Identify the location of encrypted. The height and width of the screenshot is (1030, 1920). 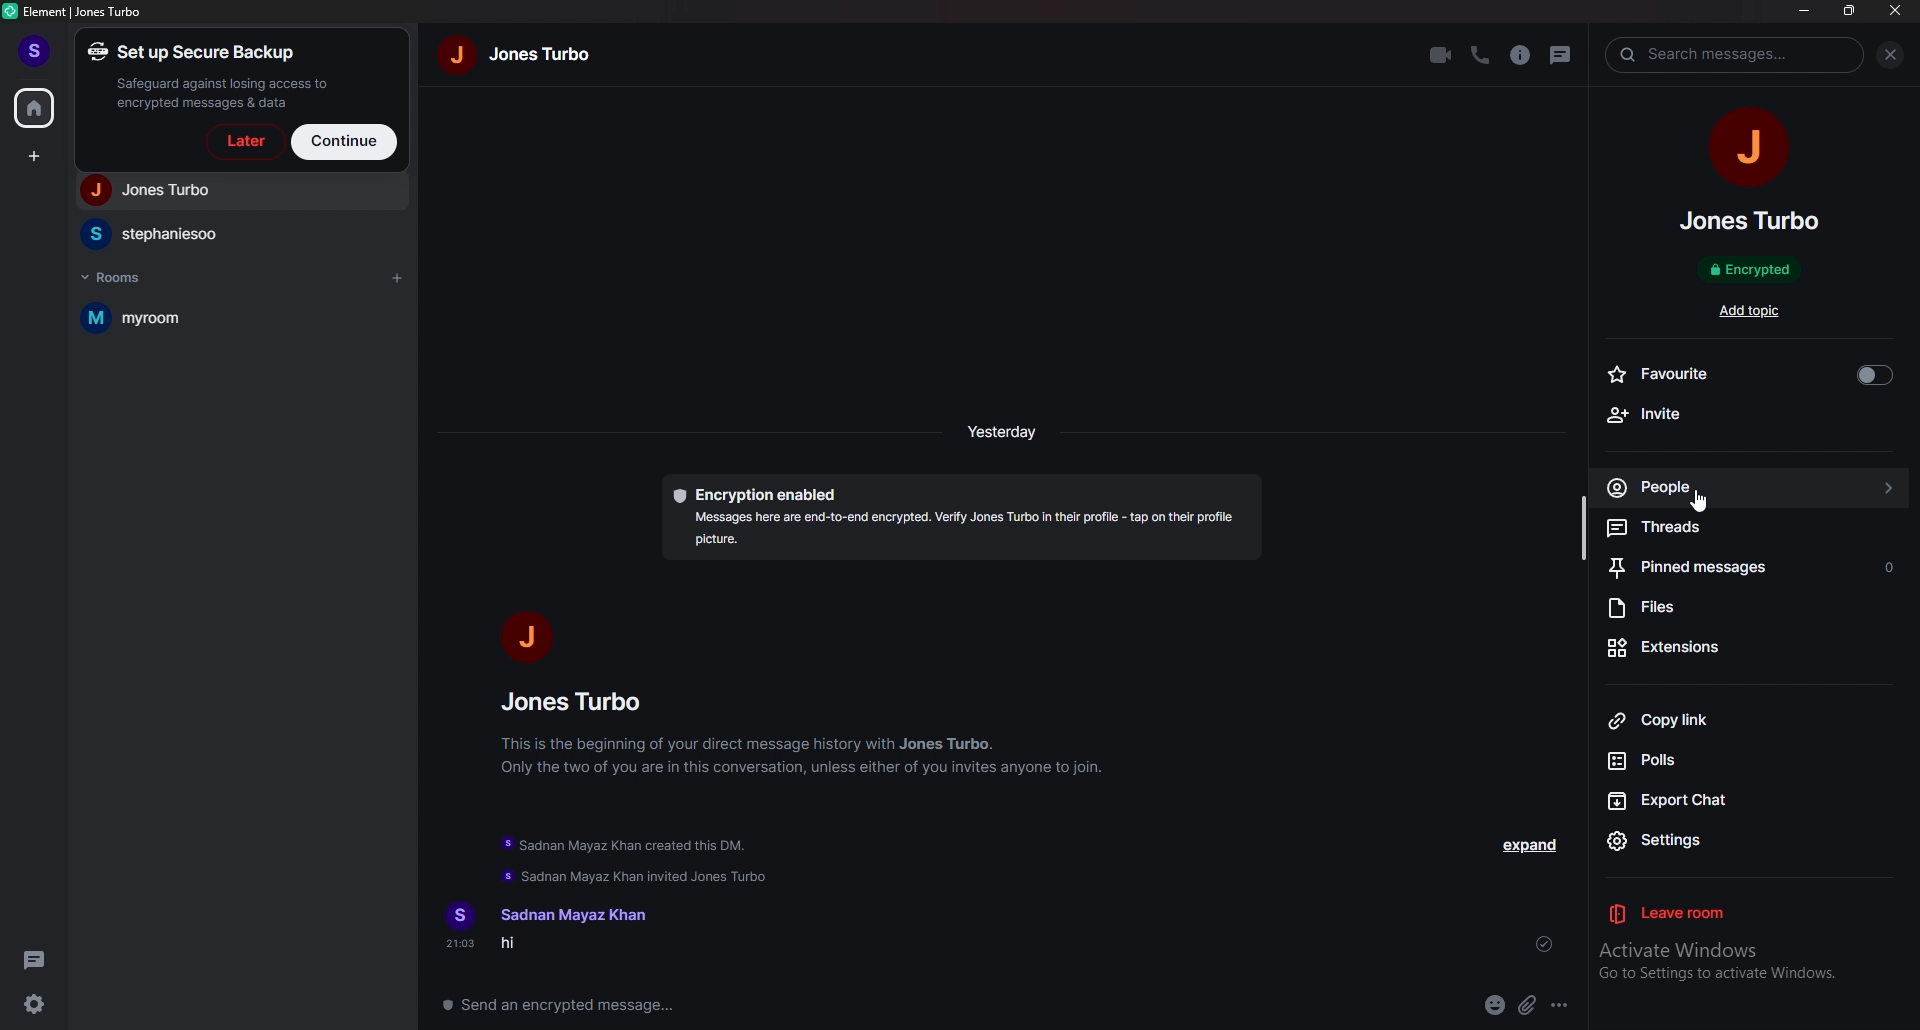
(1753, 271).